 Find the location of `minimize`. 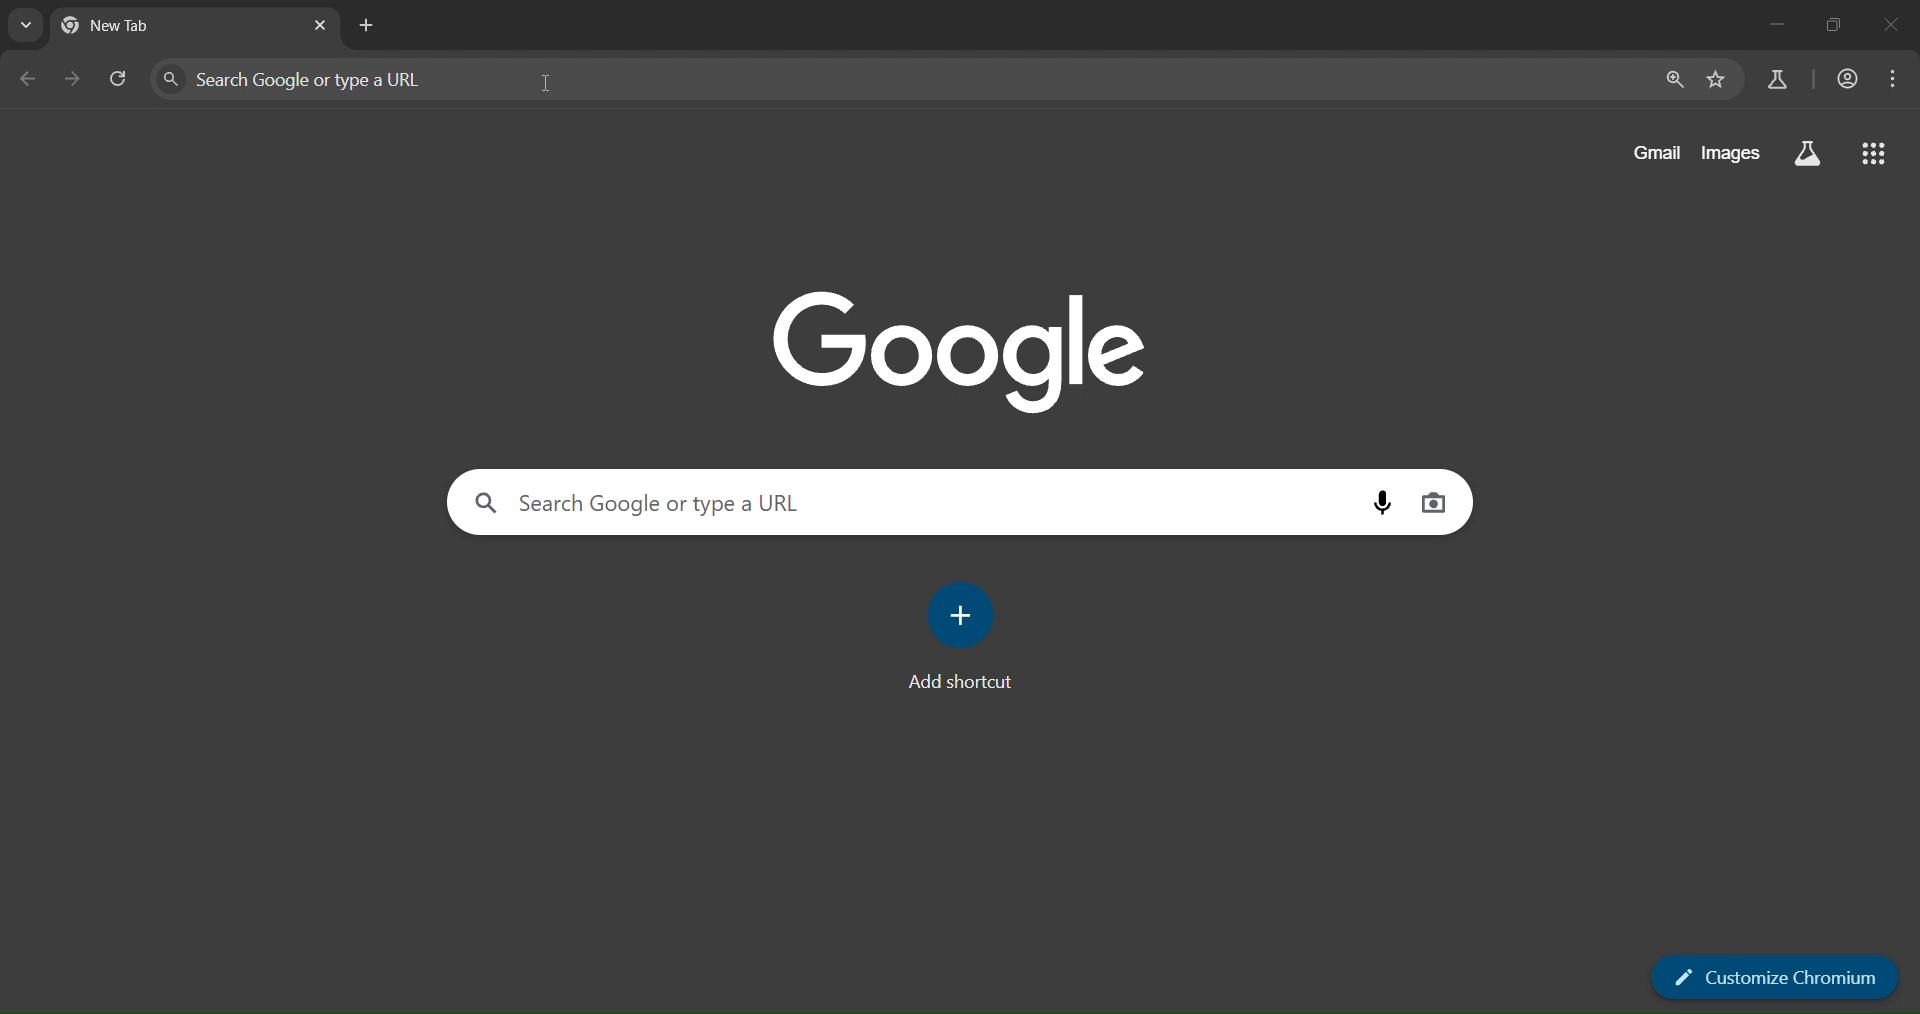

minimize is located at coordinates (1770, 27).